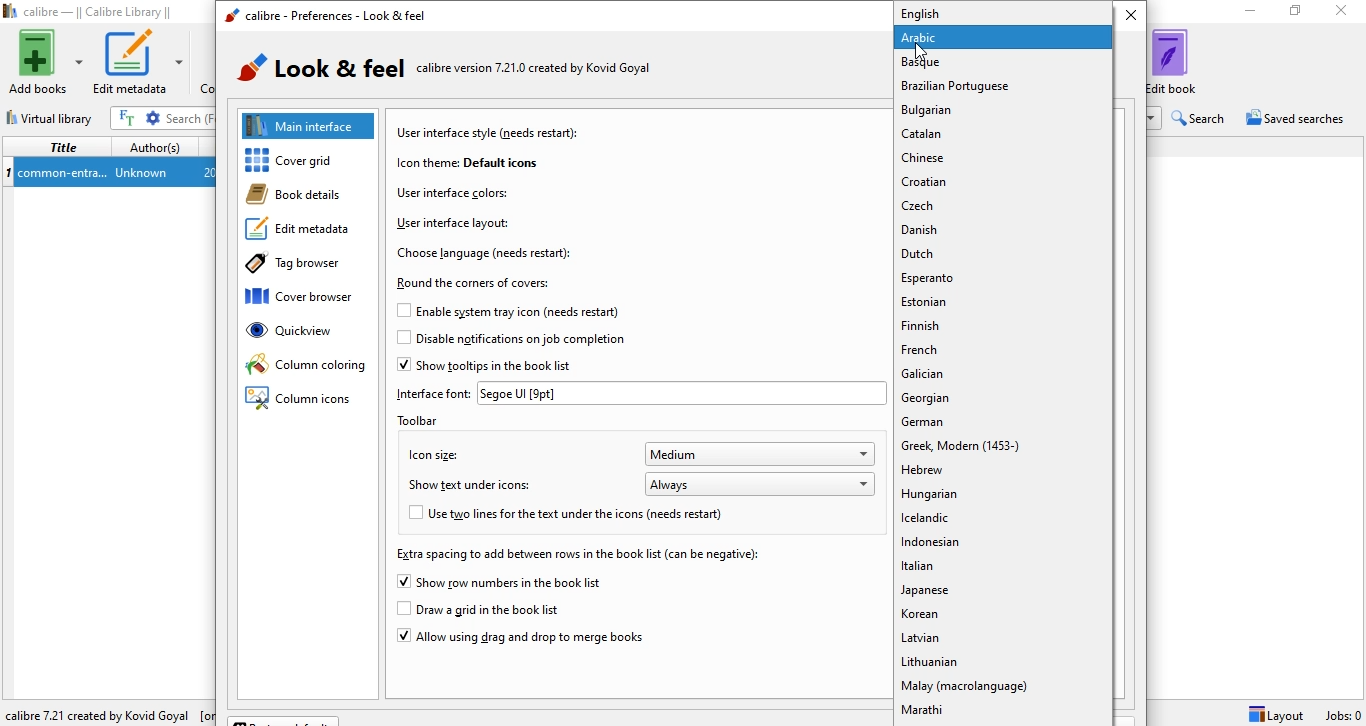 The image size is (1366, 726). Describe the element at coordinates (1345, 13) in the screenshot. I see `Close` at that location.